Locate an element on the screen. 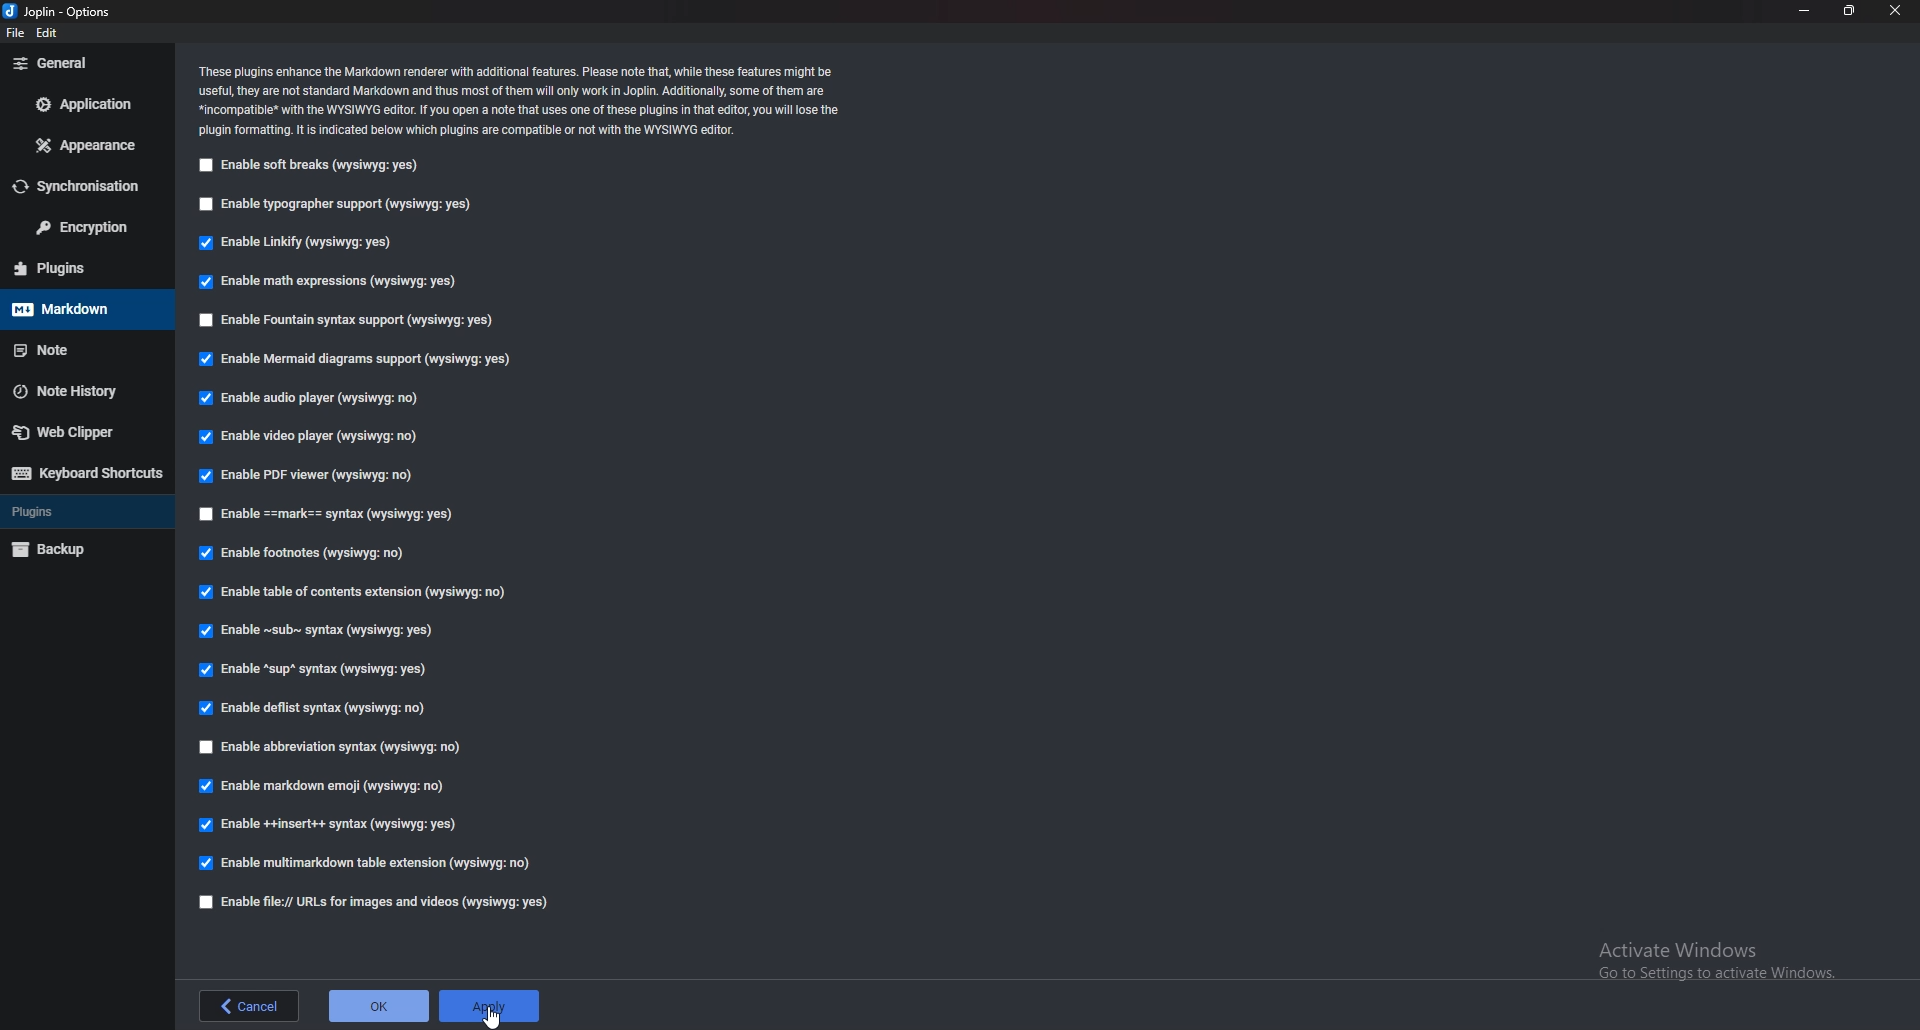 The height and width of the screenshot is (1030, 1920). Enable math expressions is located at coordinates (327, 283).